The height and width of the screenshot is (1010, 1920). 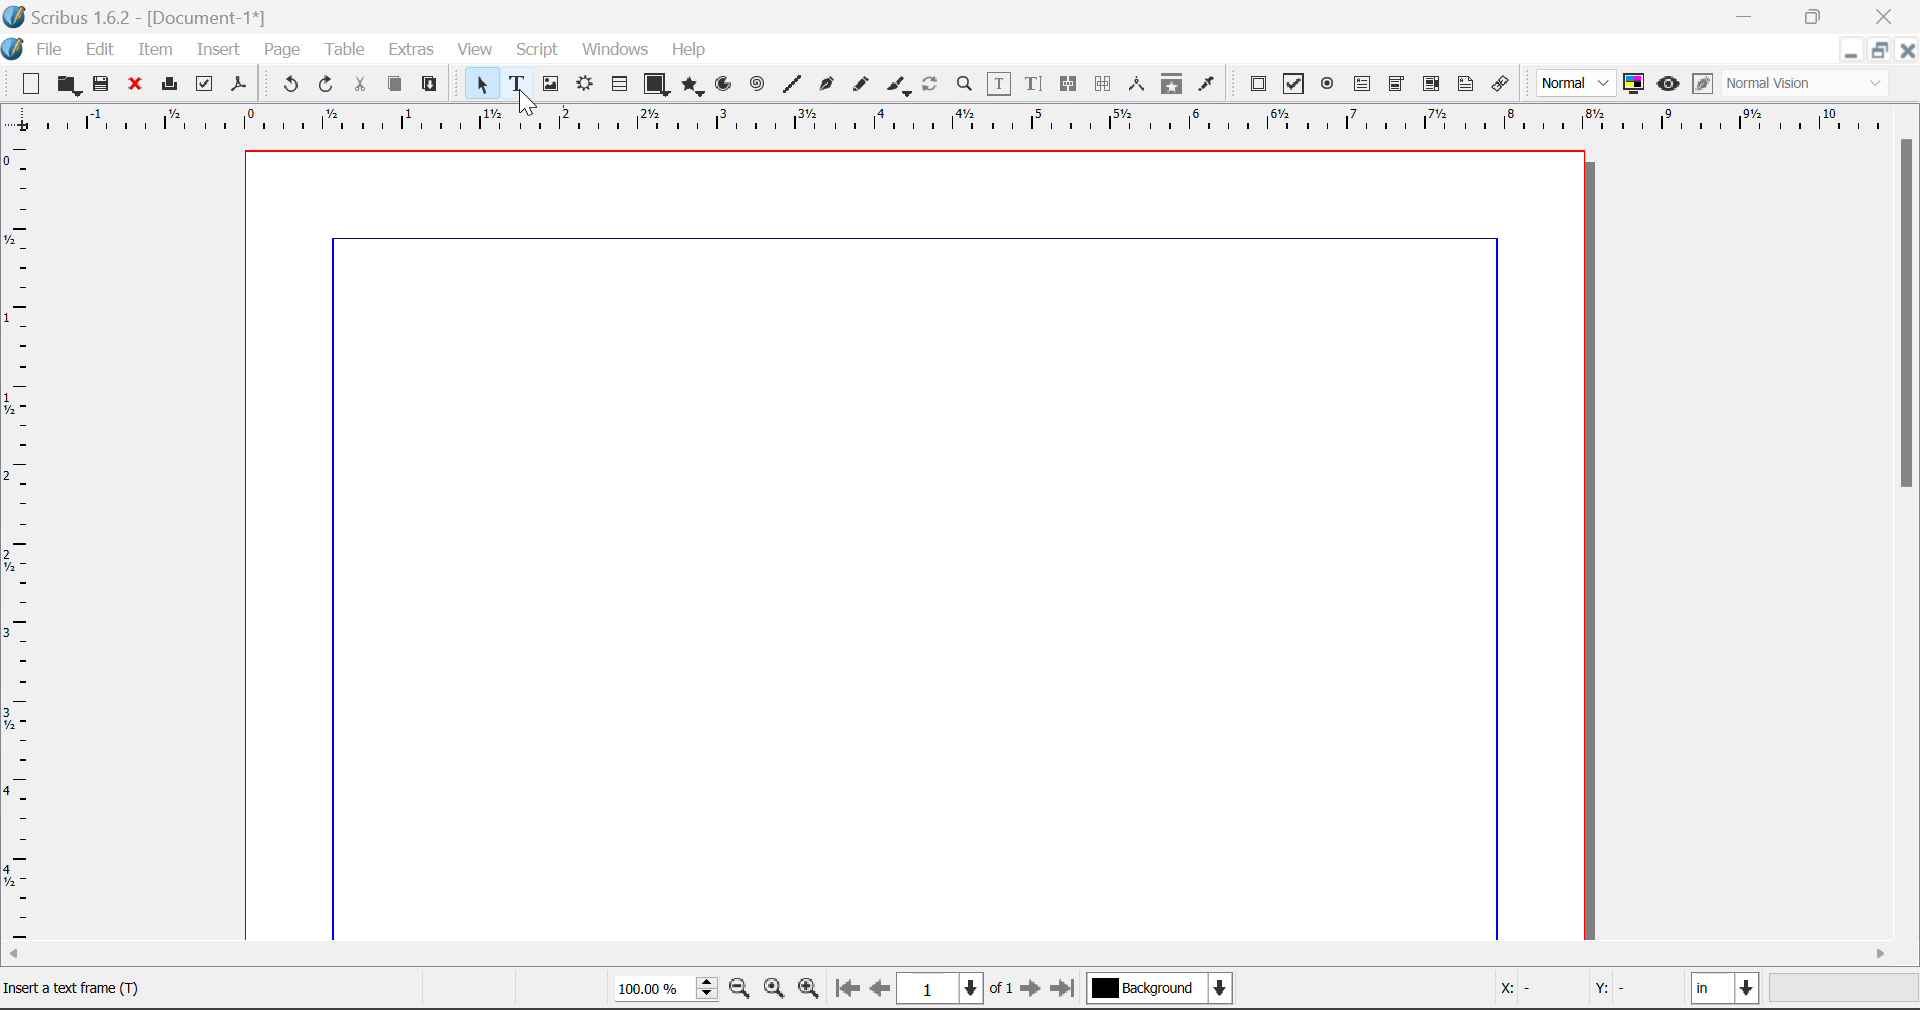 I want to click on Cursor Position, so click(x=526, y=101).